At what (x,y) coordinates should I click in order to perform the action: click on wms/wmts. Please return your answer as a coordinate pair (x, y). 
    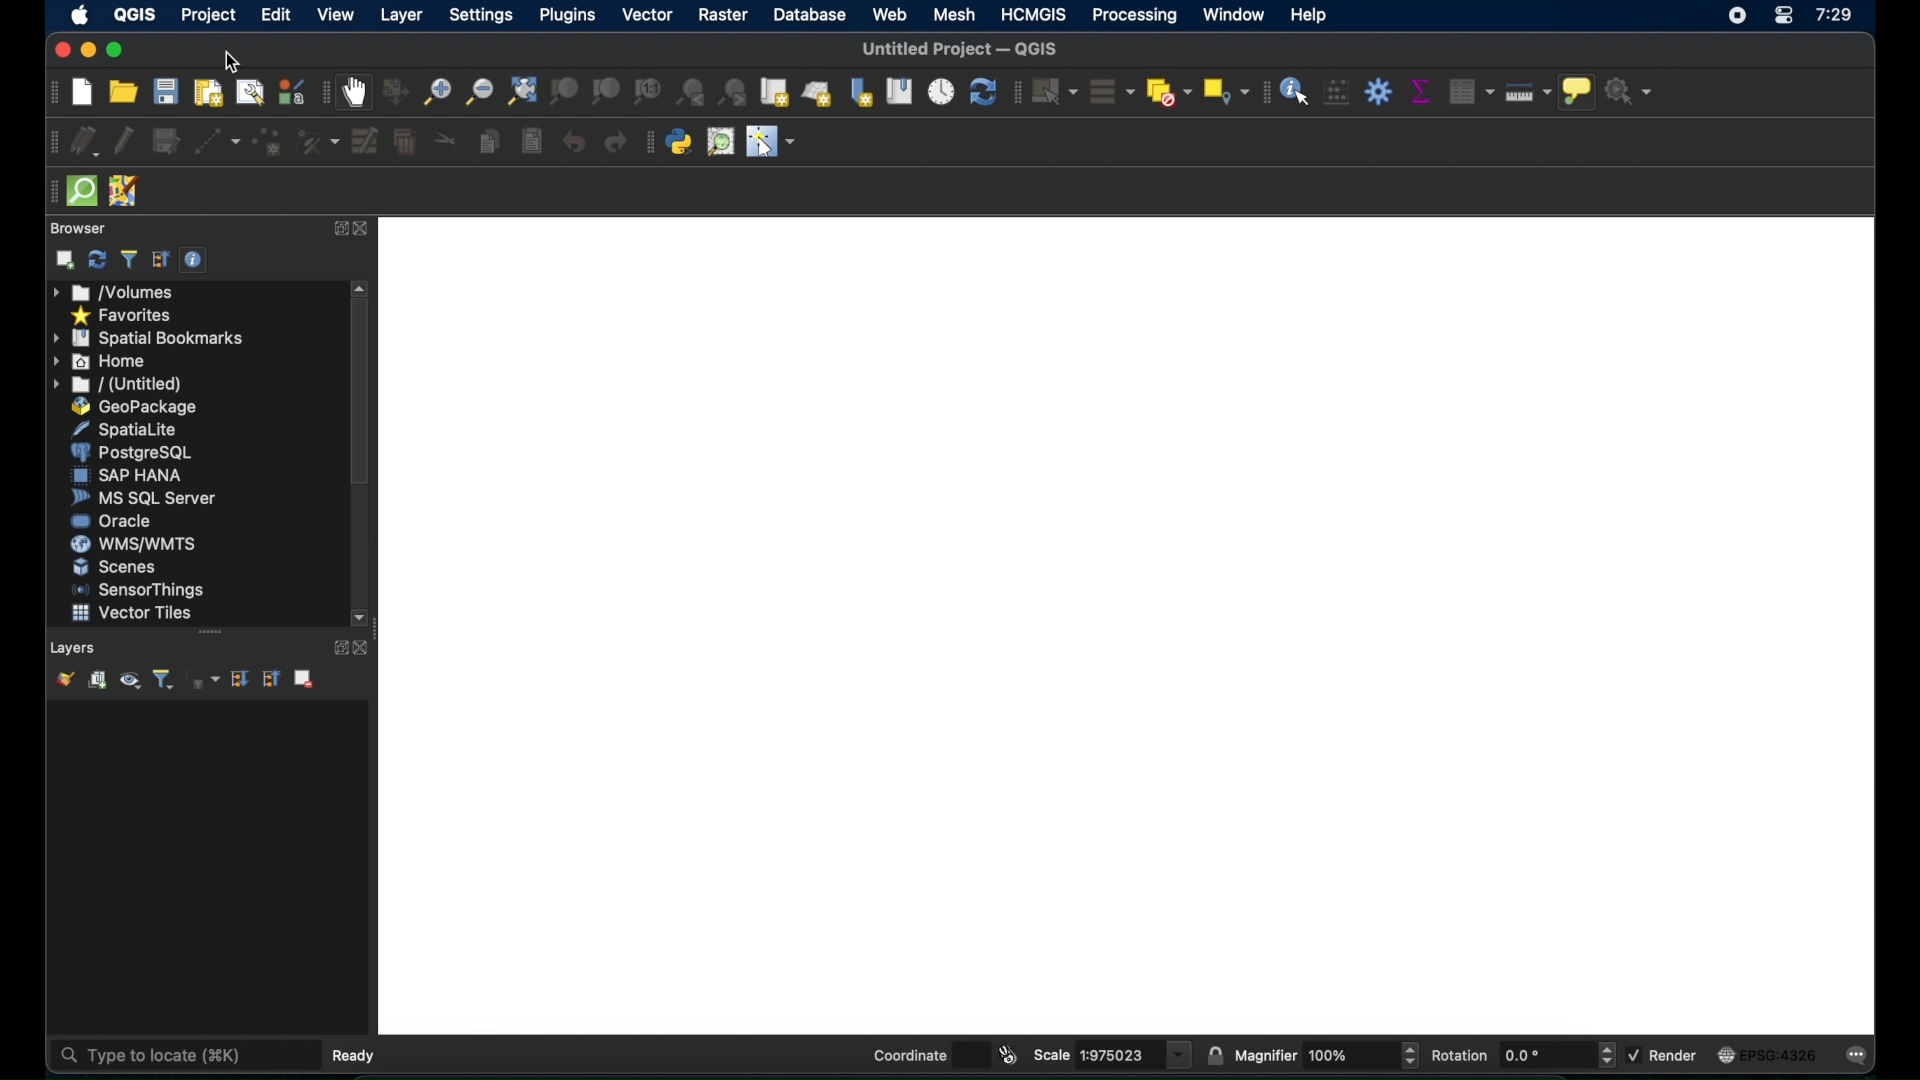
    Looking at the image, I should click on (133, 543).